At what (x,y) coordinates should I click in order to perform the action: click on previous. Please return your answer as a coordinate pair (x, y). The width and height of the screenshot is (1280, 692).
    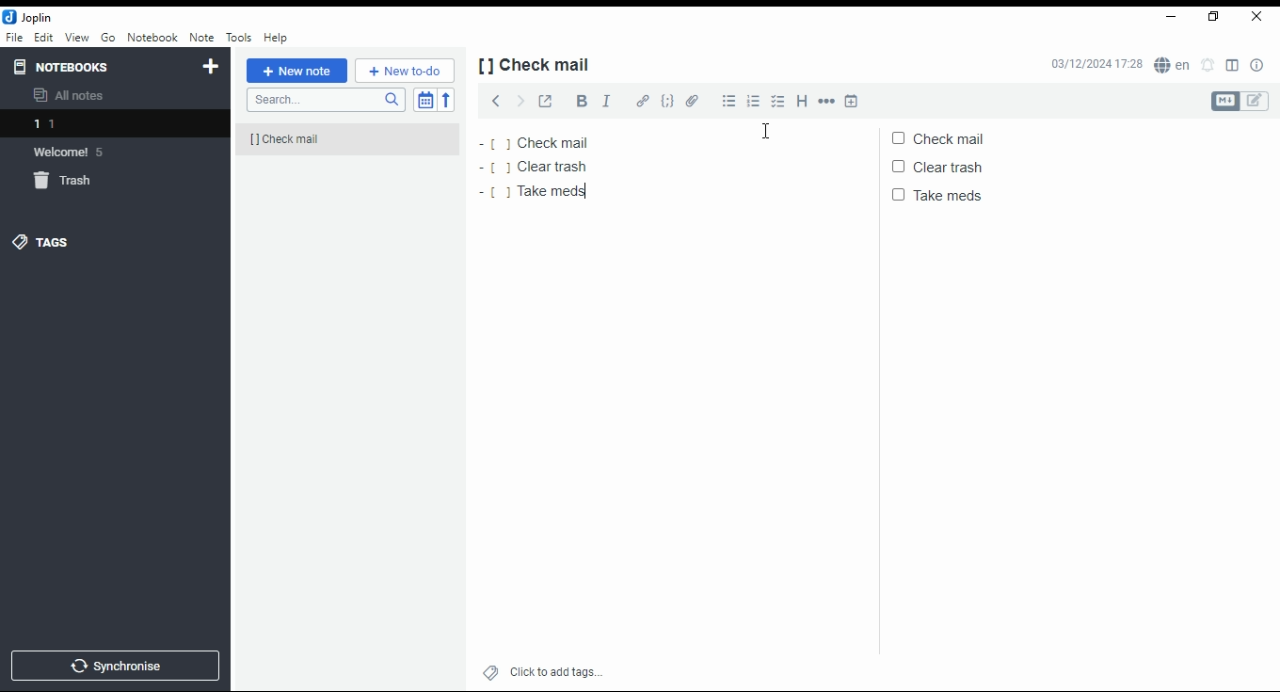
    Looking at the image, I should click on (494, 100).